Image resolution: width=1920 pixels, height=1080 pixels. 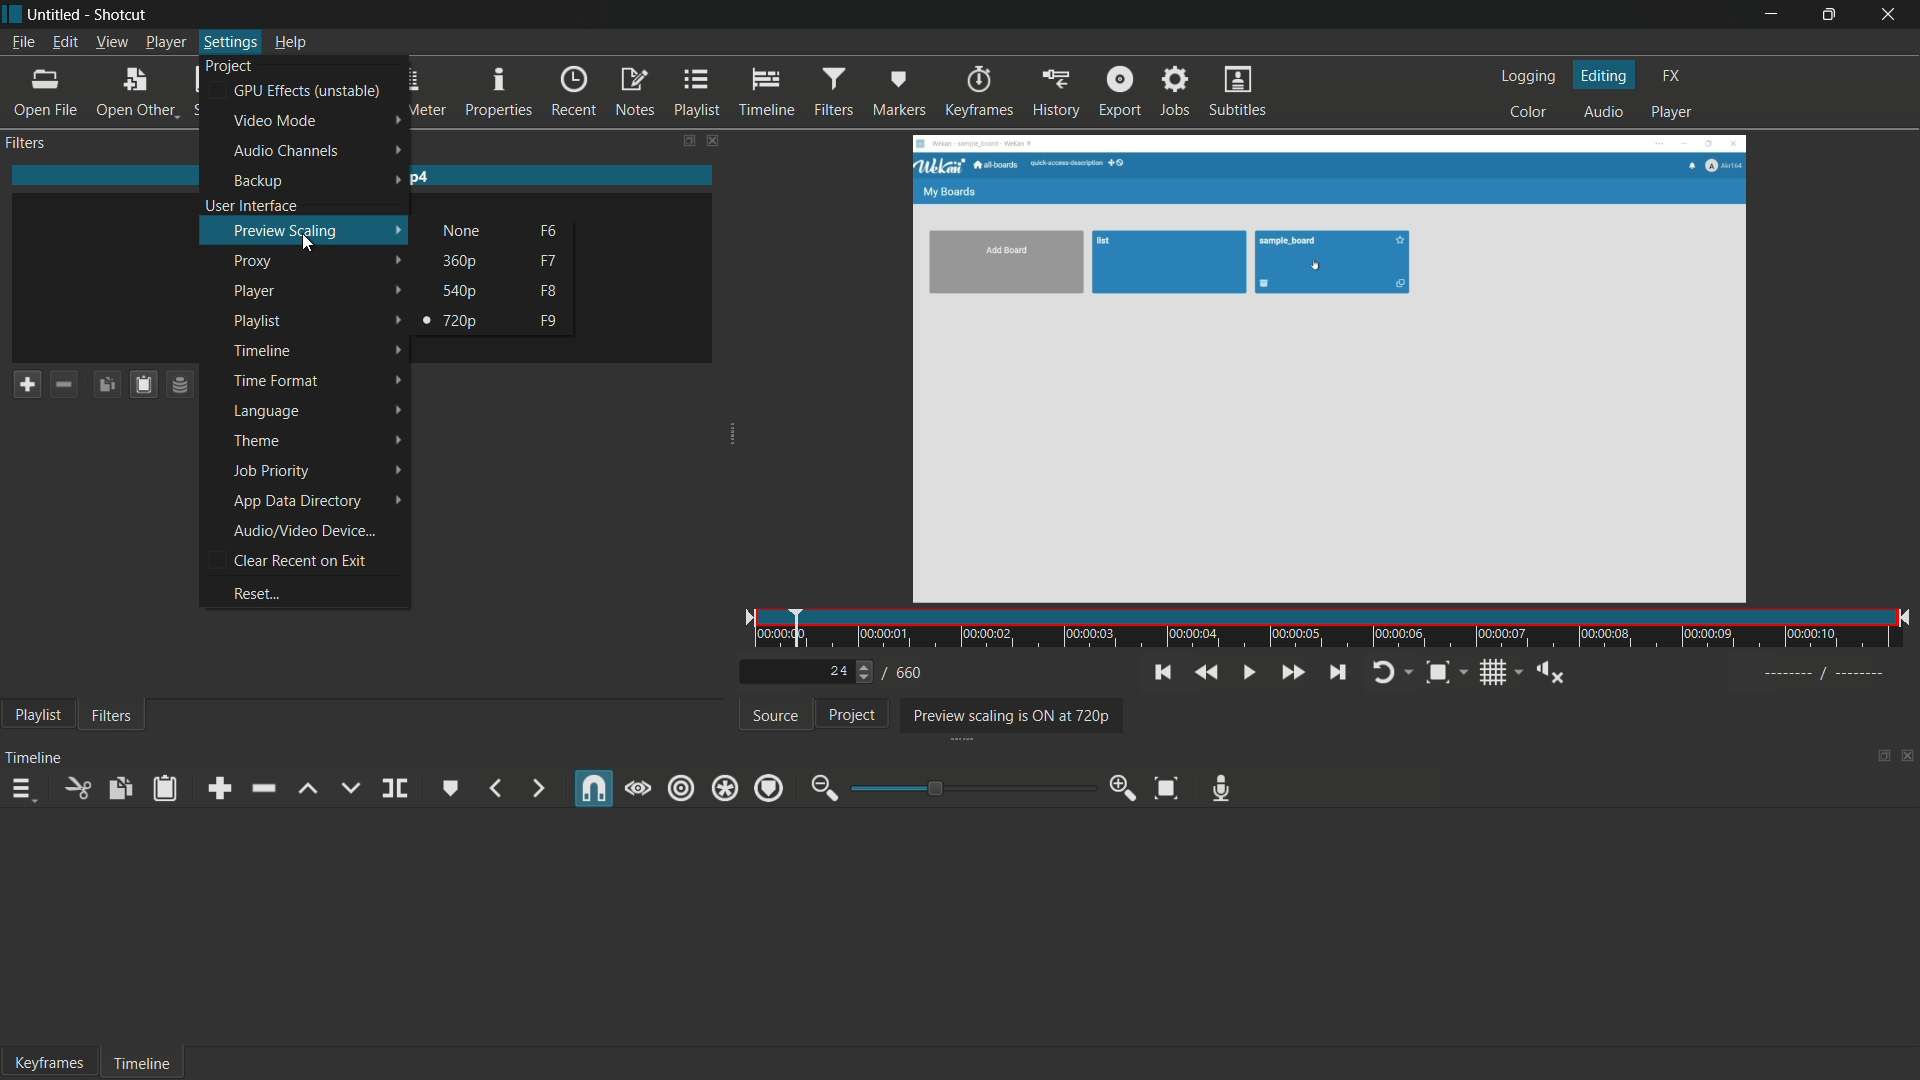 What do you see at coordinates (768, 92) in the screenshot?
I see `timeline` at bounding box center [768, 92].